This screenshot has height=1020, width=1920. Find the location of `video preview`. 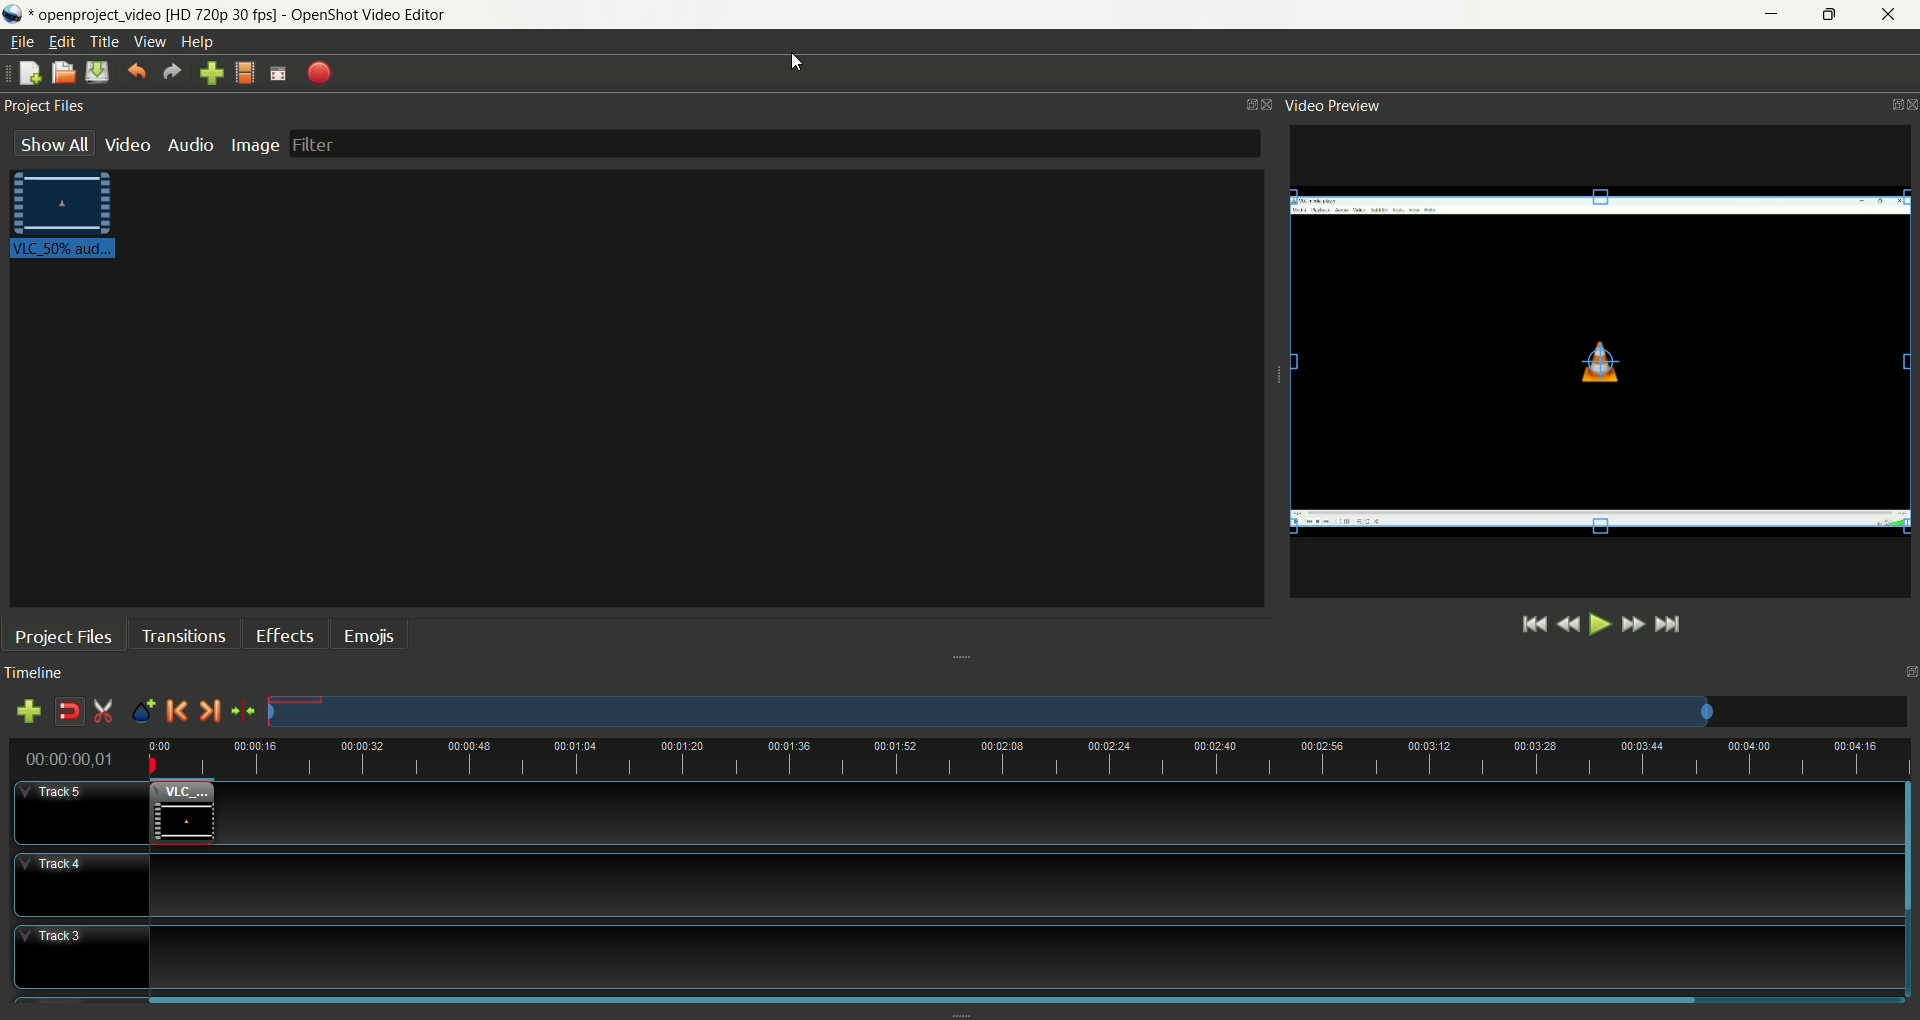

video preview is located at coordinates (1339, 108).